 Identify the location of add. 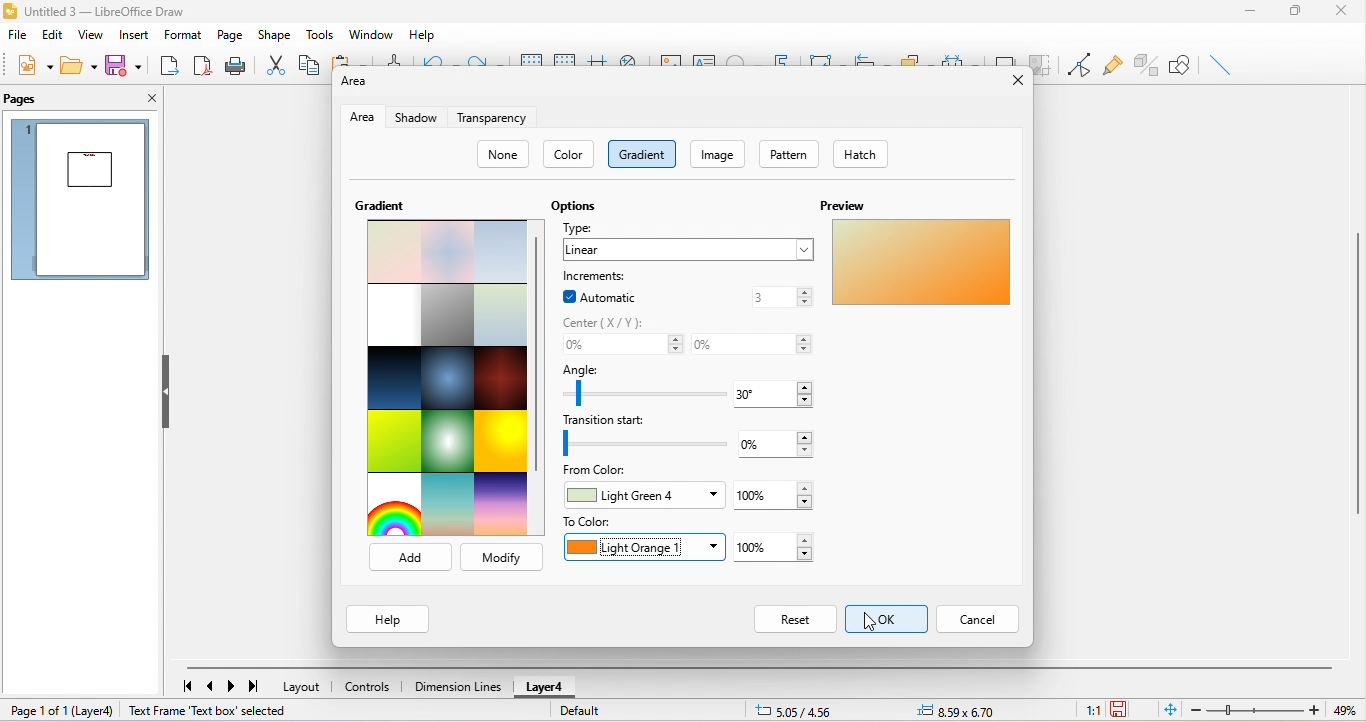
(405, 555).